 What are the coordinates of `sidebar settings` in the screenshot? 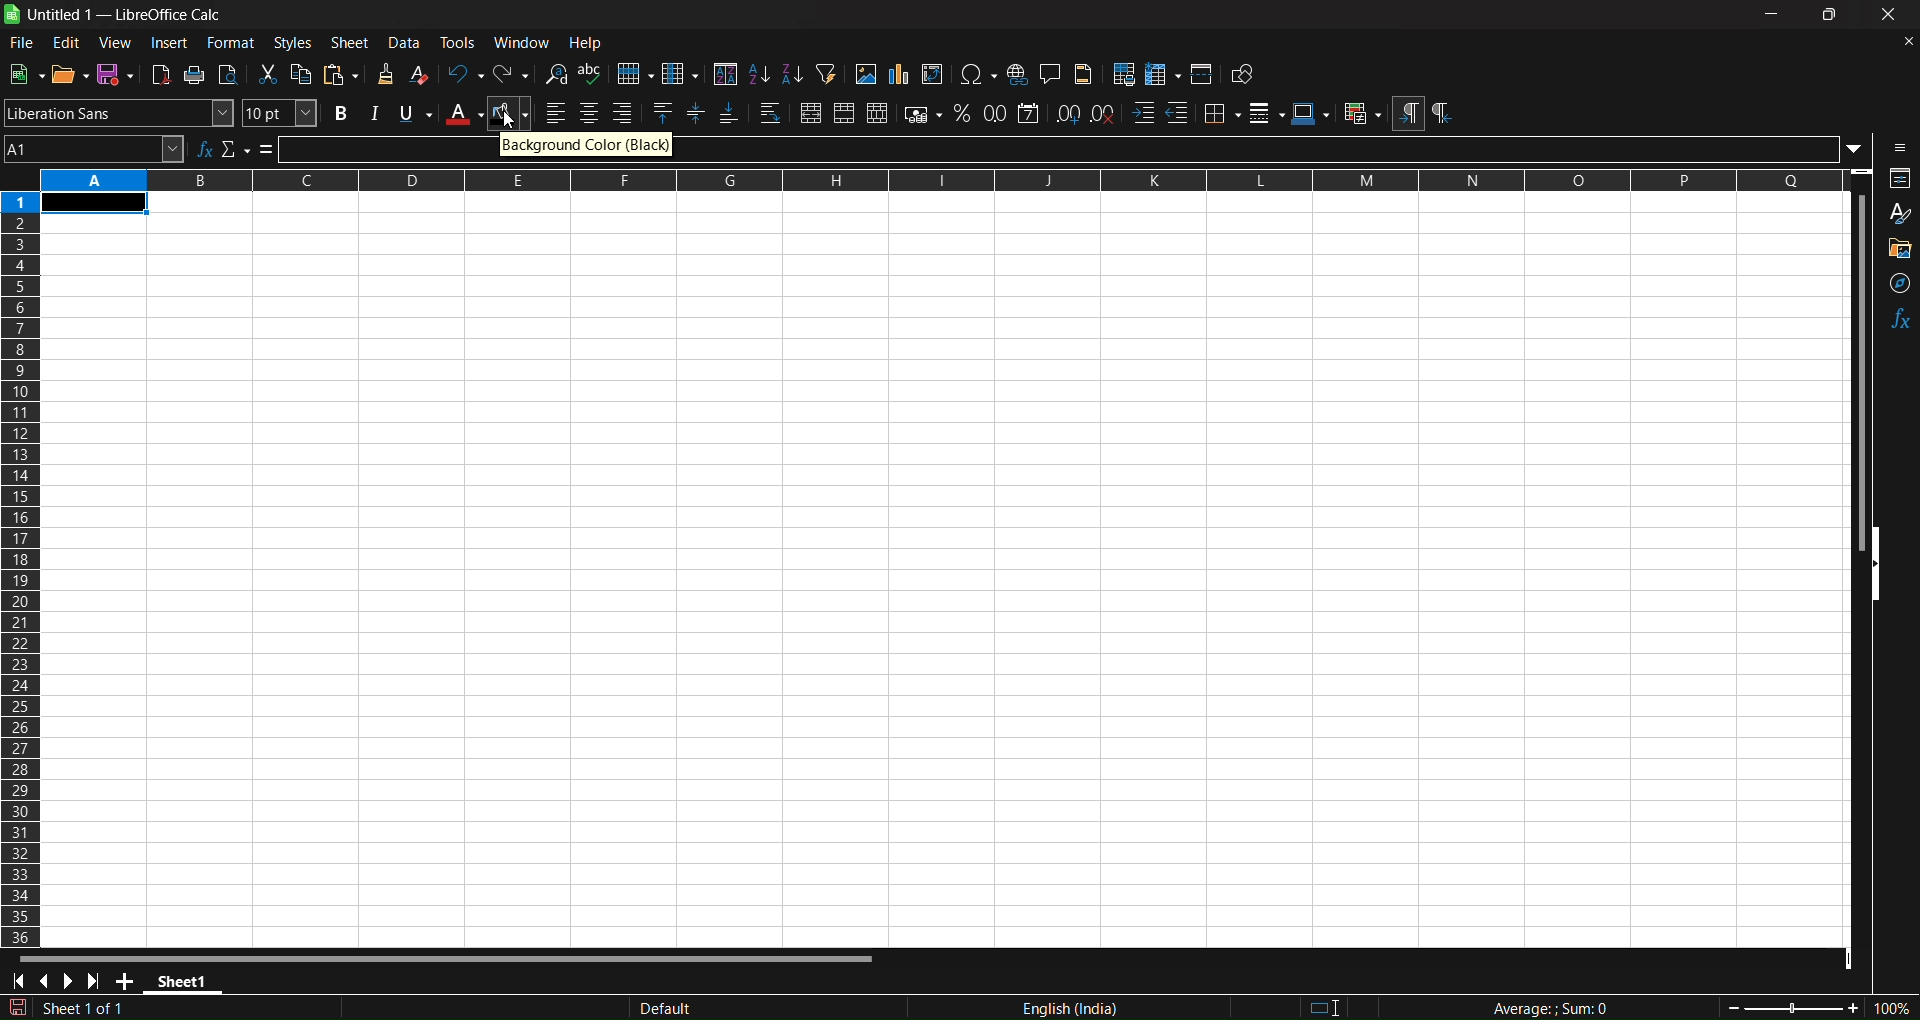 It's located at (1894, 149).